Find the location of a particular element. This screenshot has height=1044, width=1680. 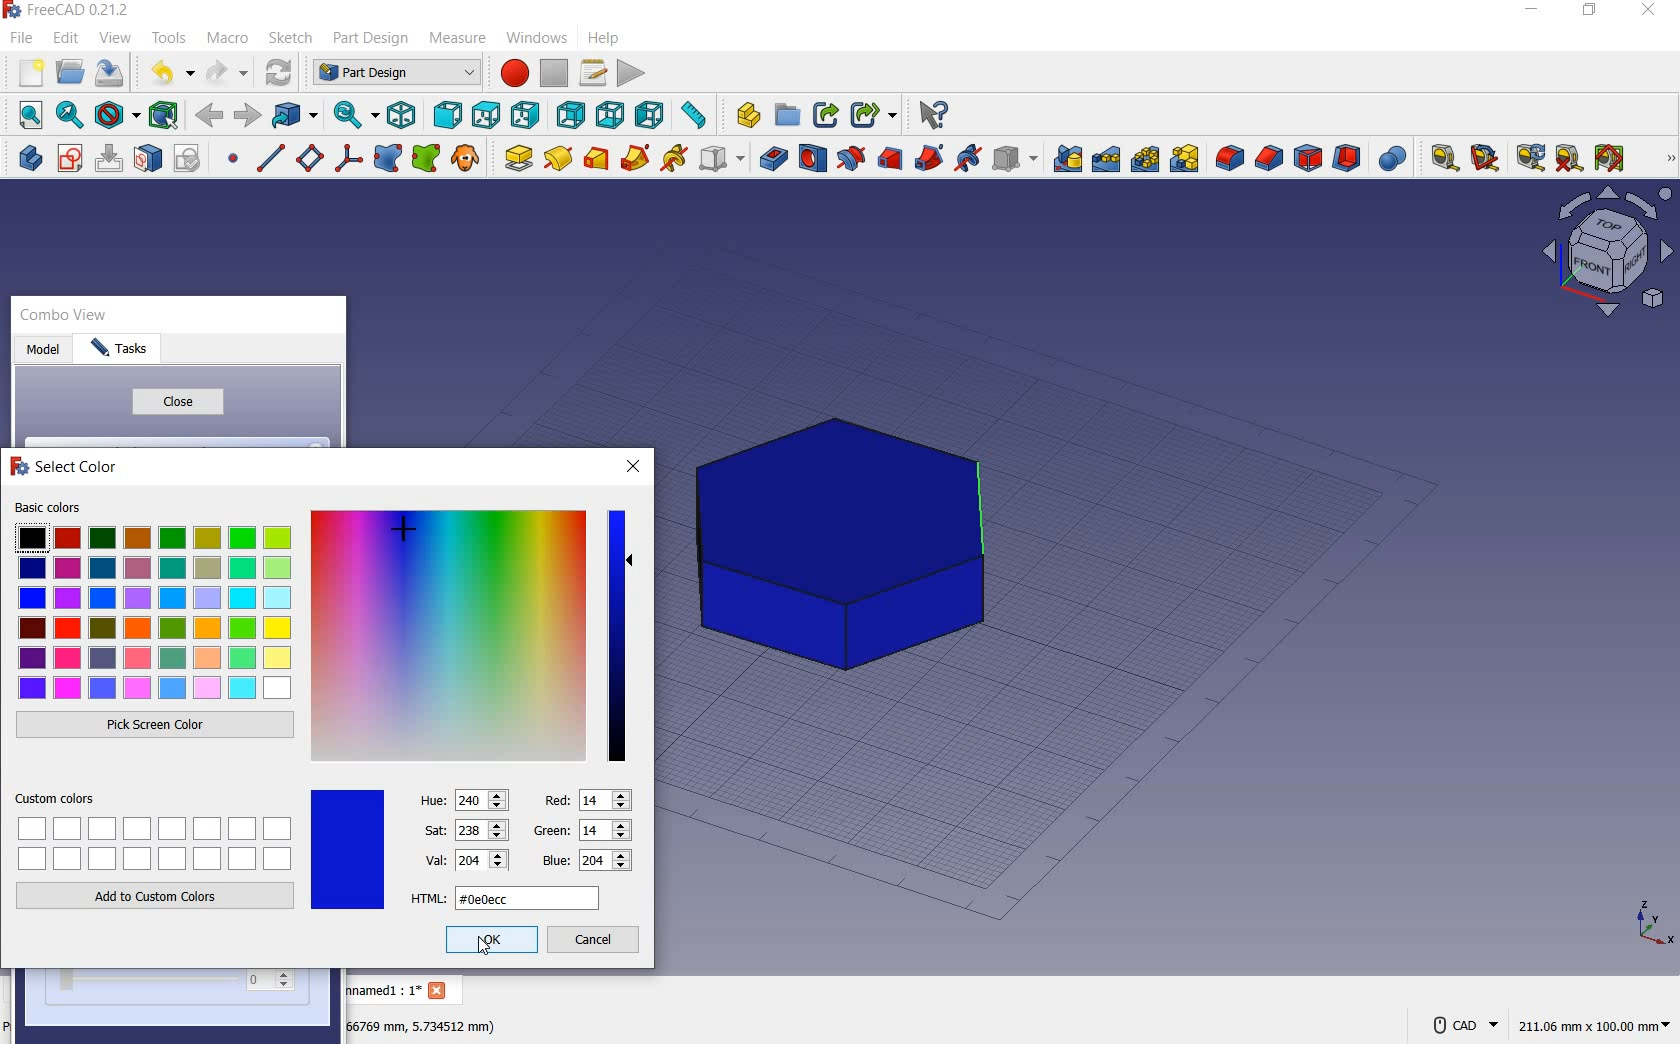

groove is located at coordinates (849, 159).